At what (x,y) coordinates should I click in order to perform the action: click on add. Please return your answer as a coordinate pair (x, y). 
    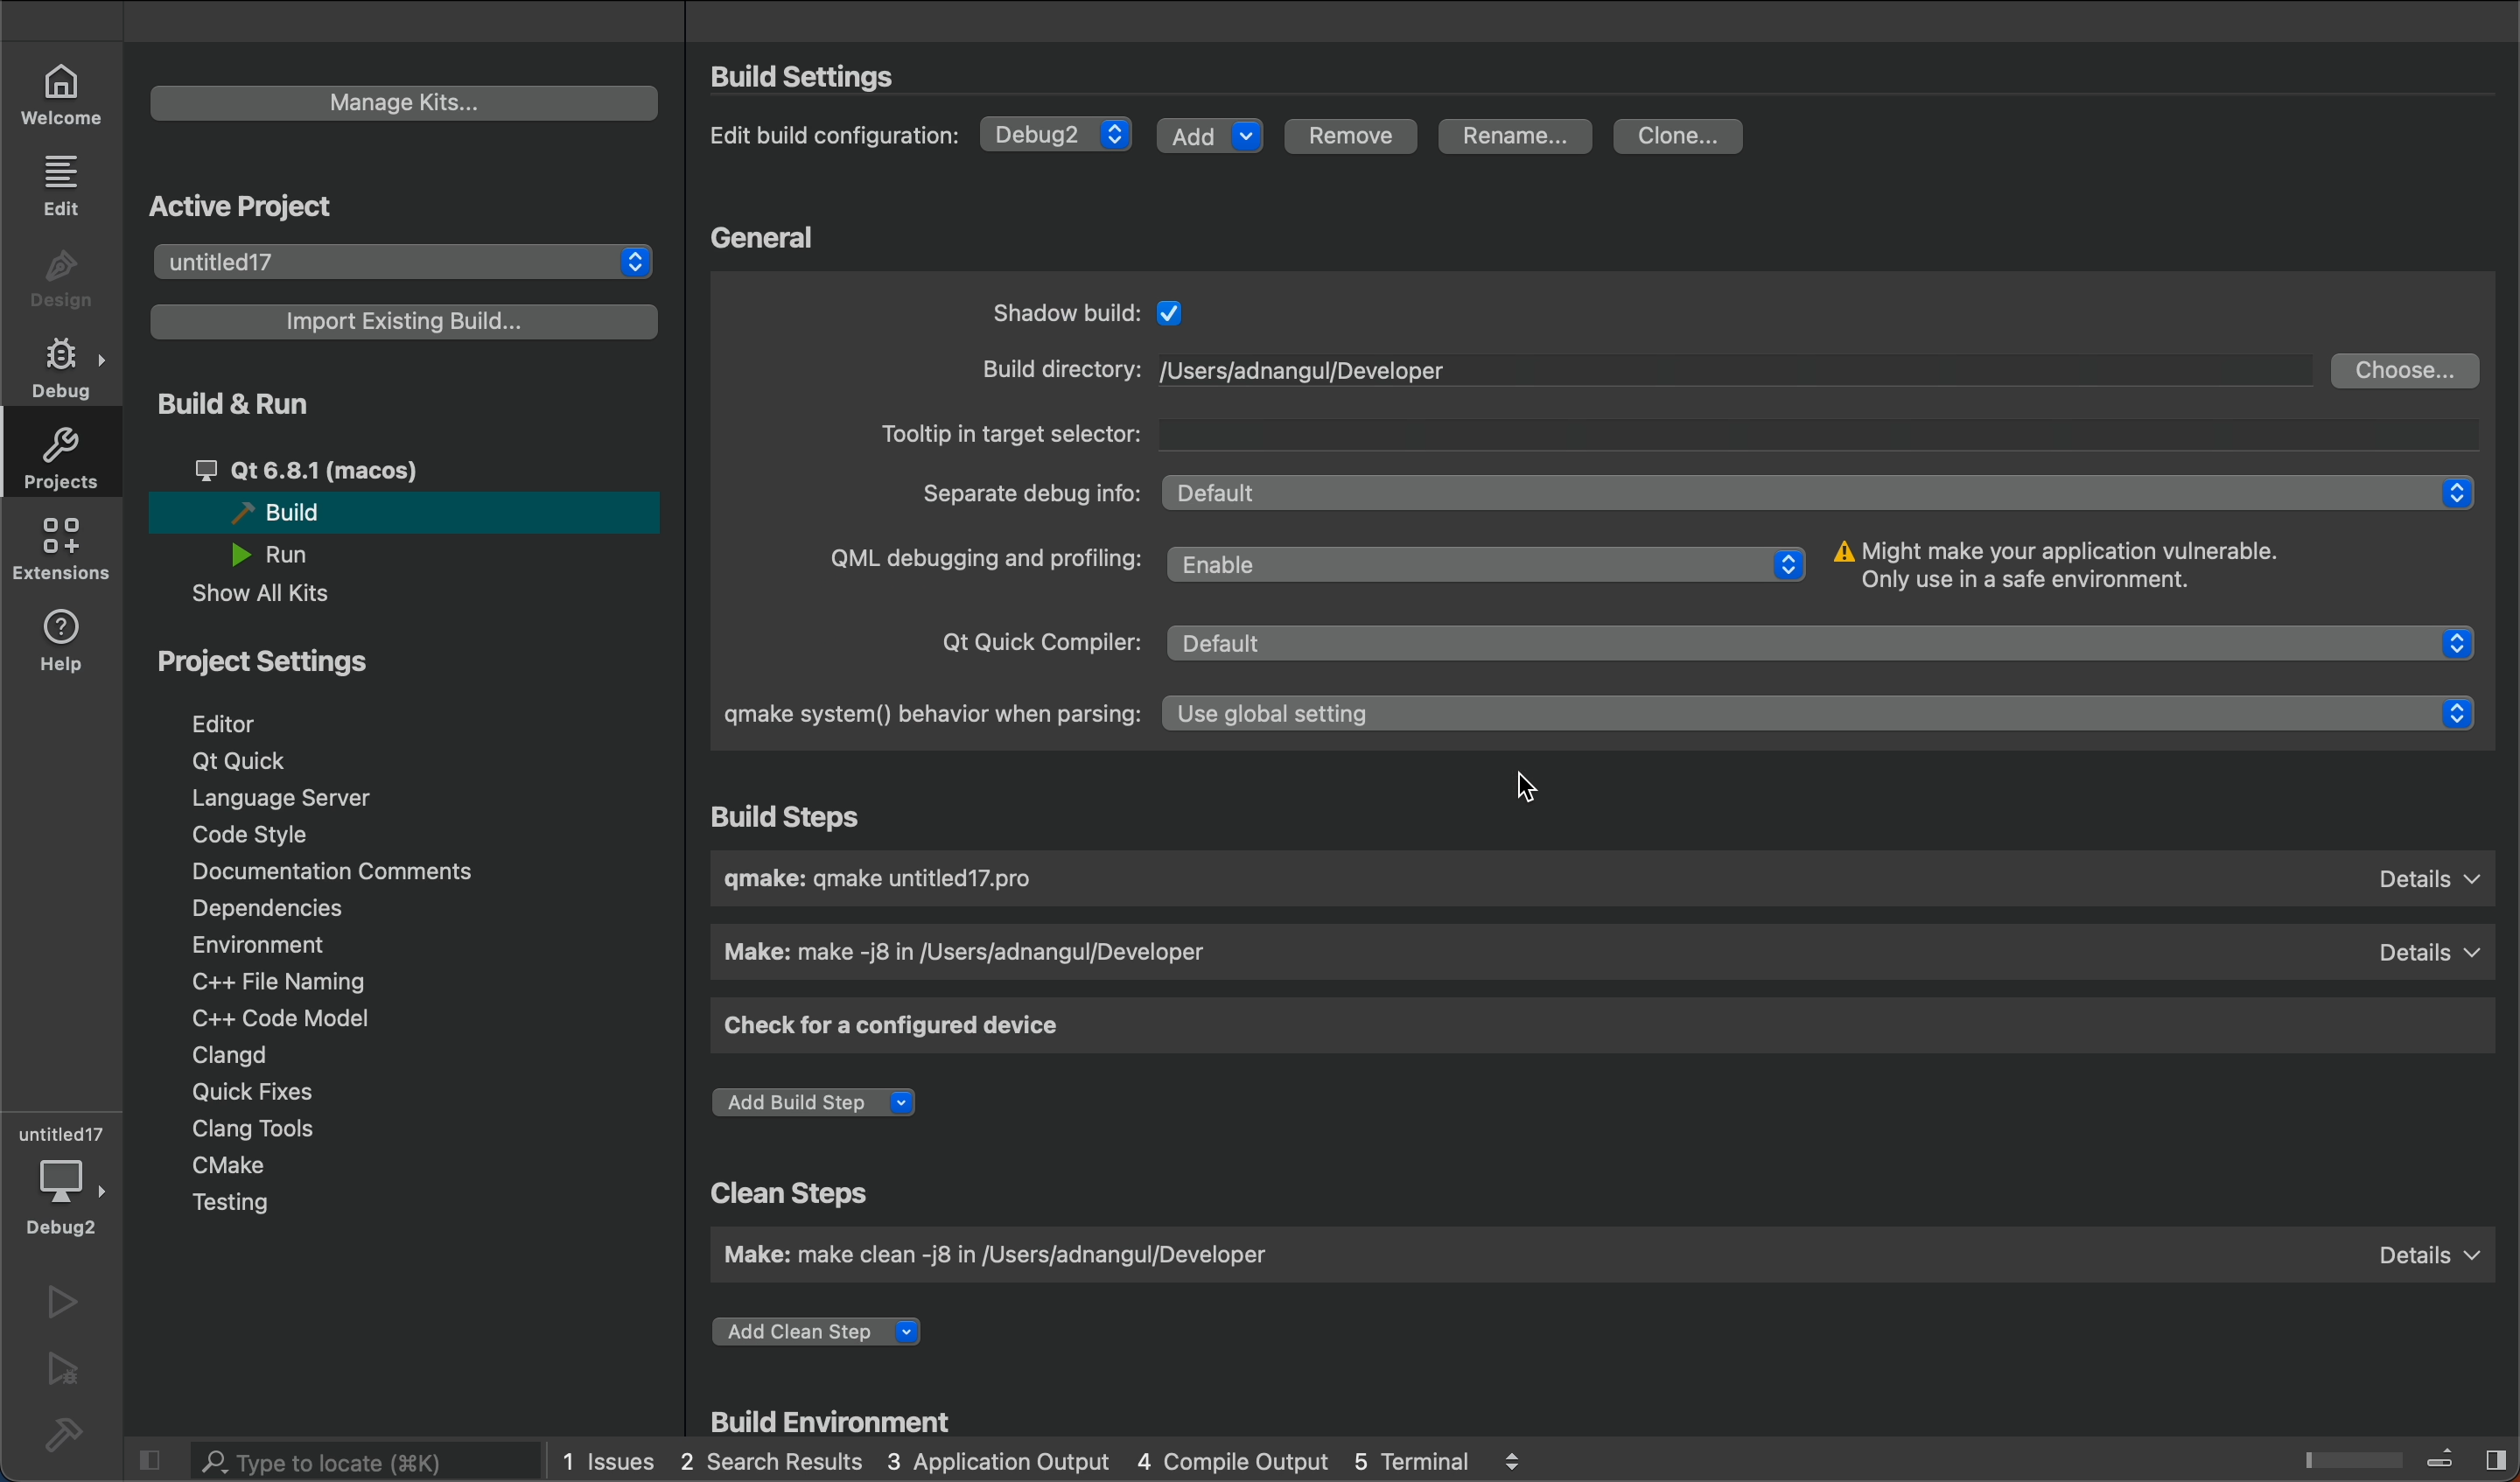
    Looking at the image, I should click on (1209, 139).